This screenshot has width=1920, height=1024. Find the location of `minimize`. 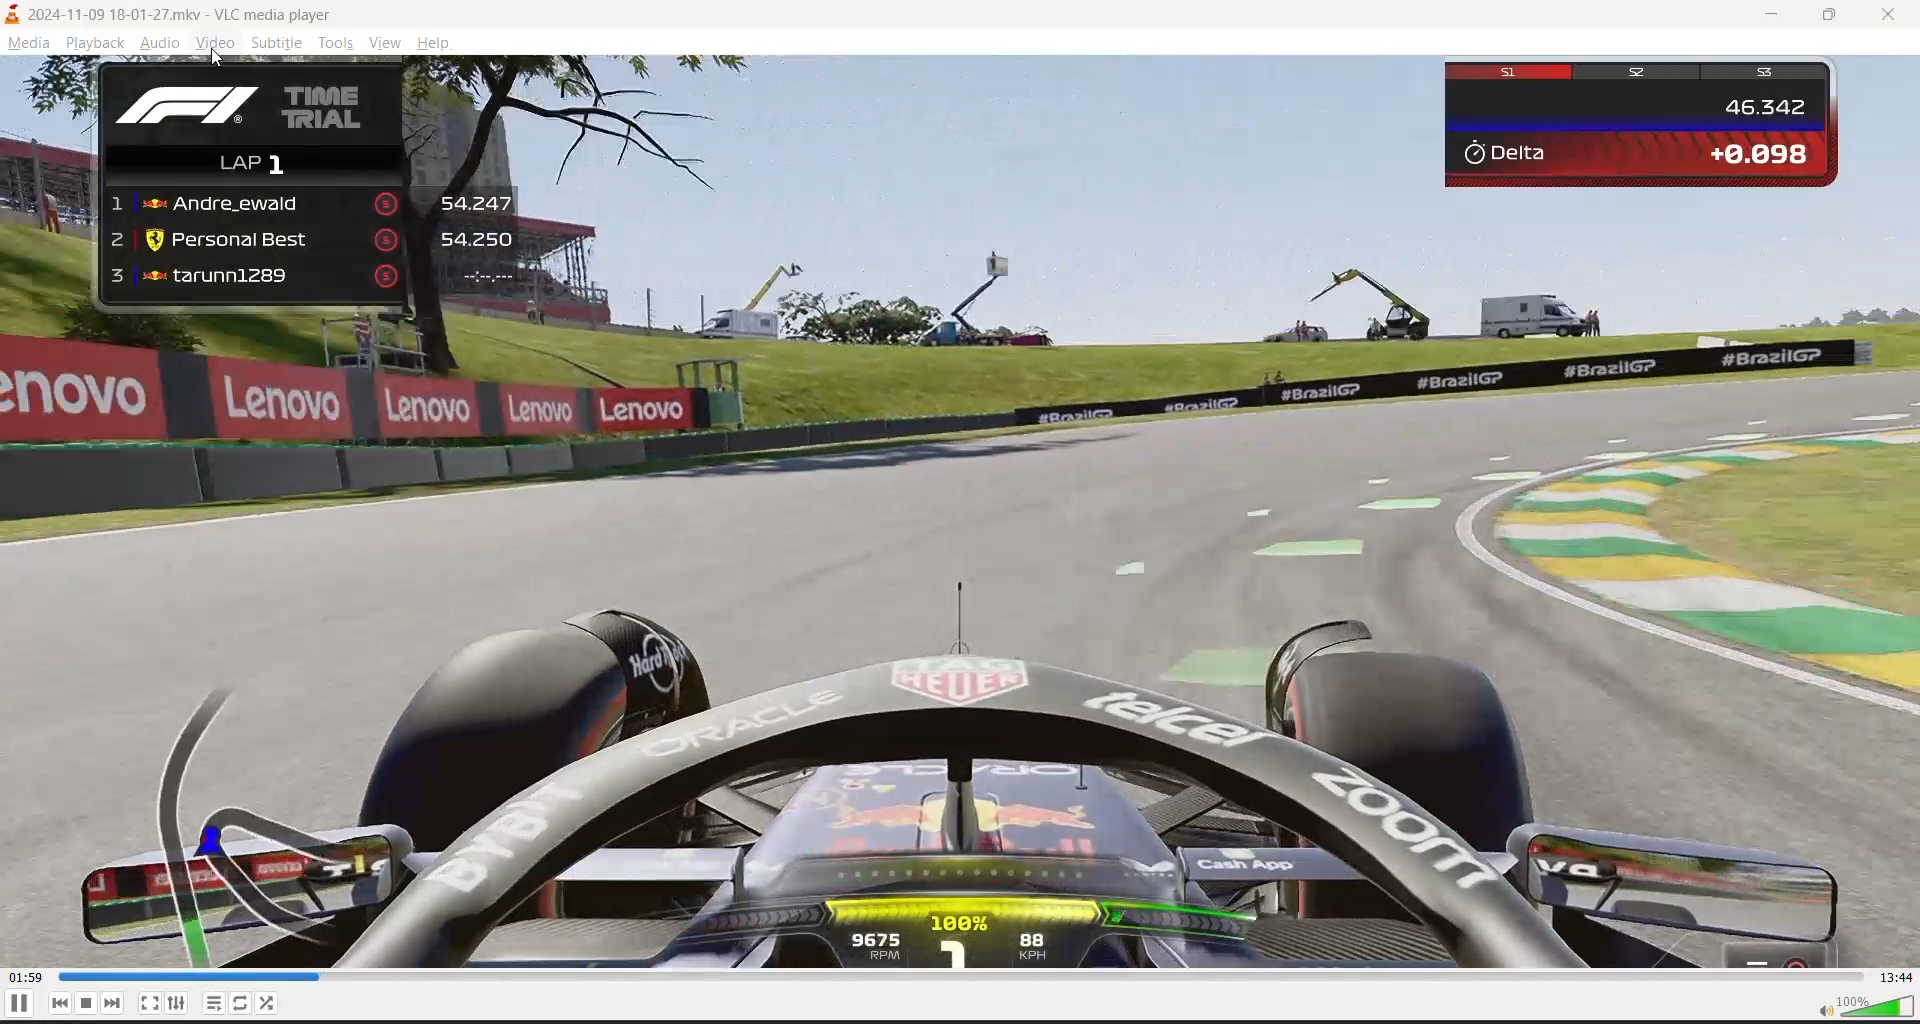

minimize is located at coordinates (1777, 17).